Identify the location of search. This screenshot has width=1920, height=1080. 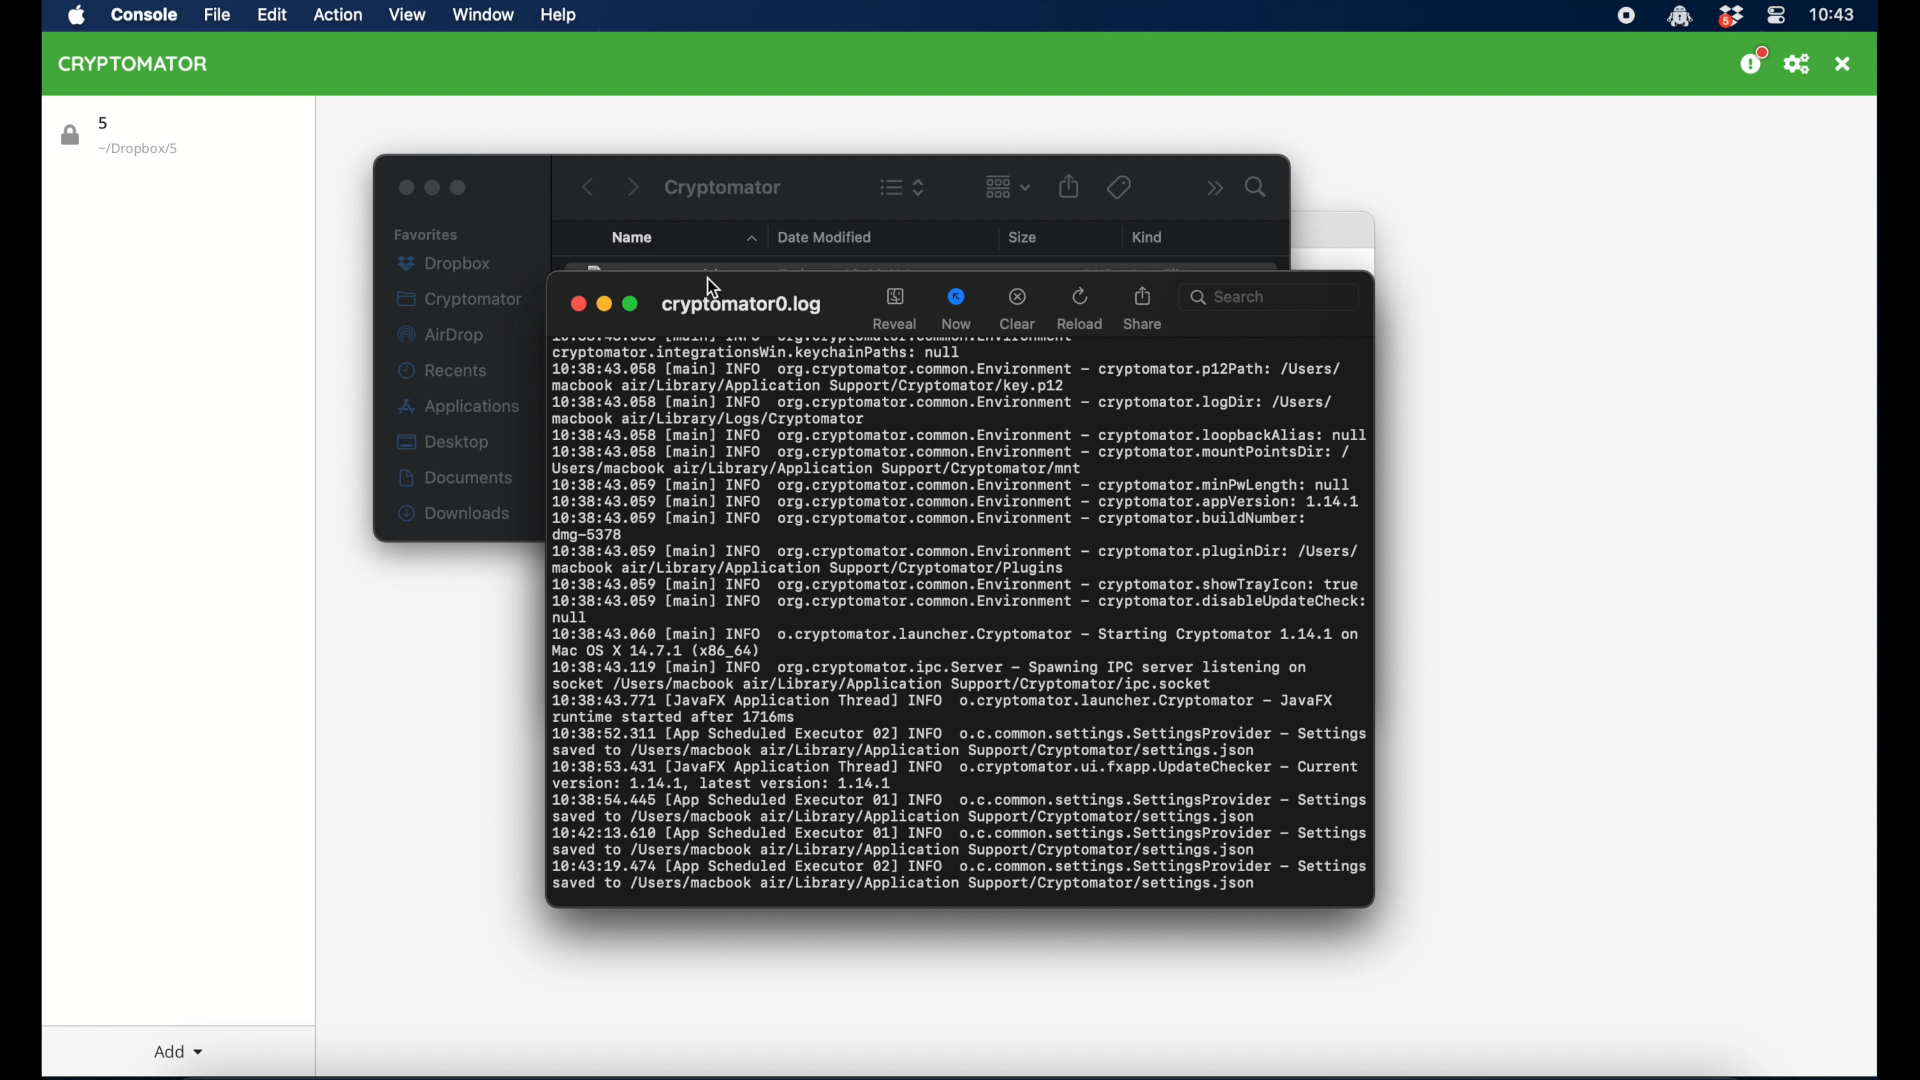
(1266, 295).